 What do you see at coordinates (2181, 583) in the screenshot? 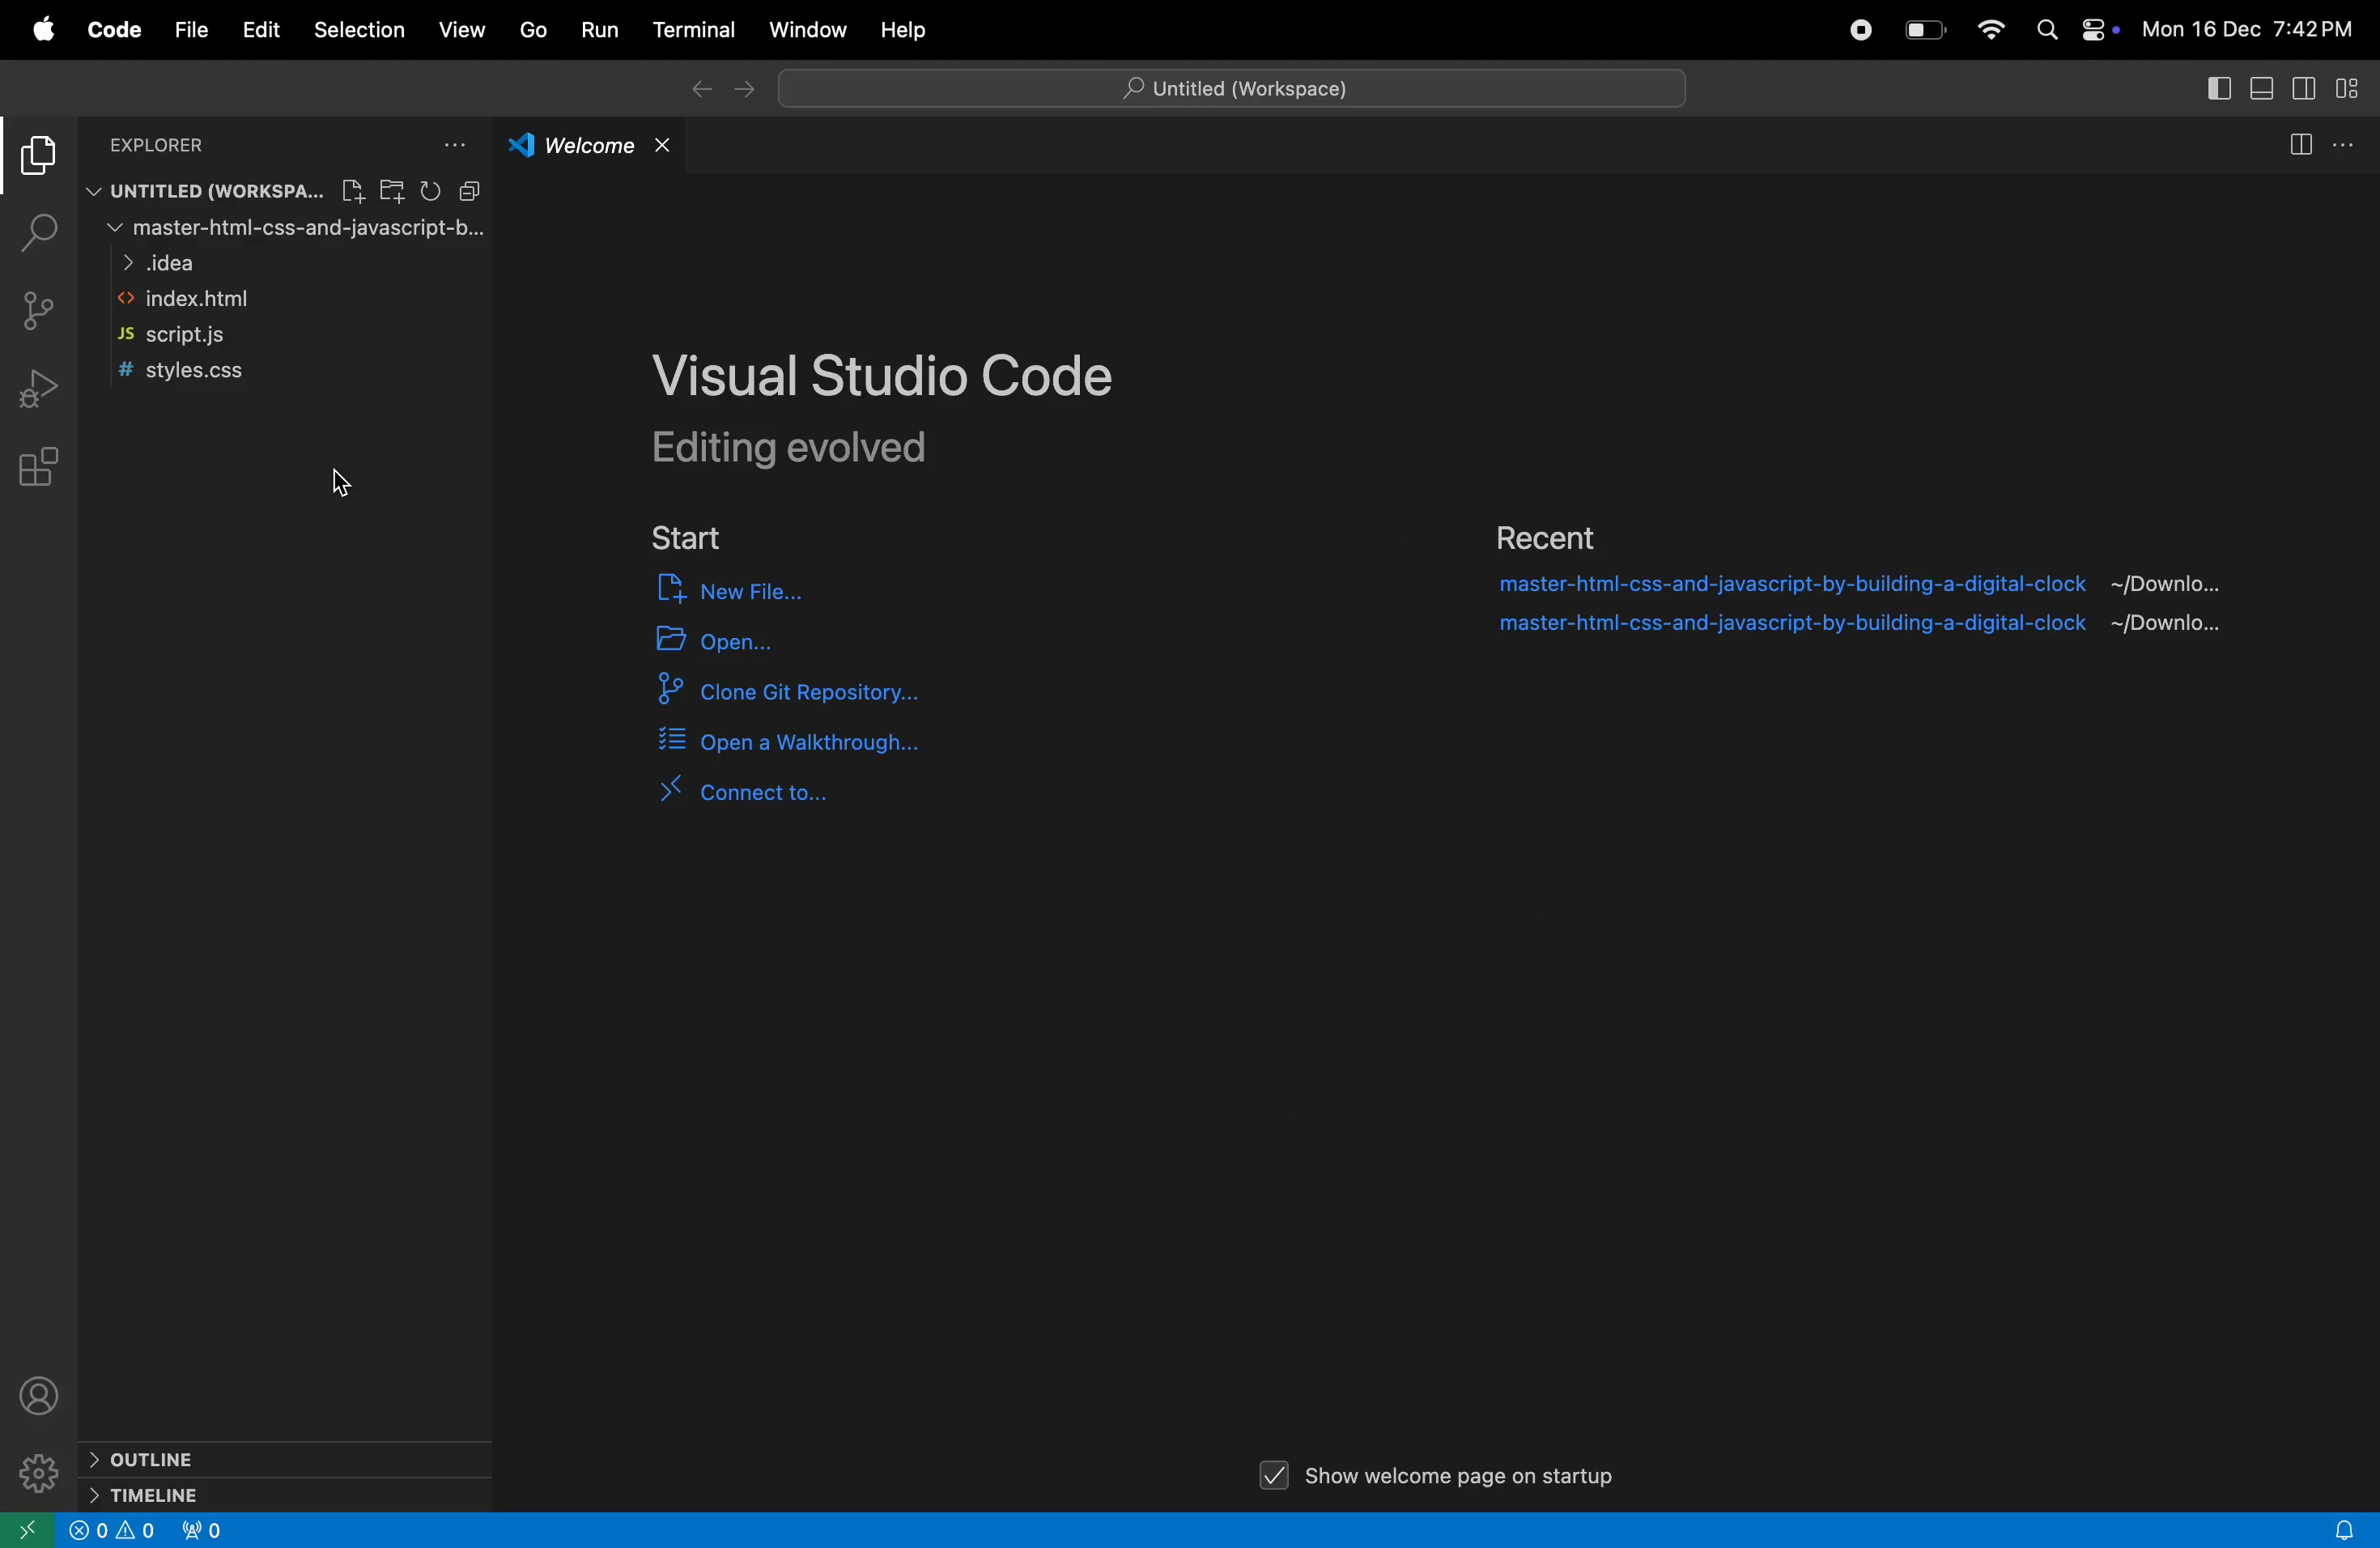
I see `~/Downlo...` at bounding box center [2181, 583].